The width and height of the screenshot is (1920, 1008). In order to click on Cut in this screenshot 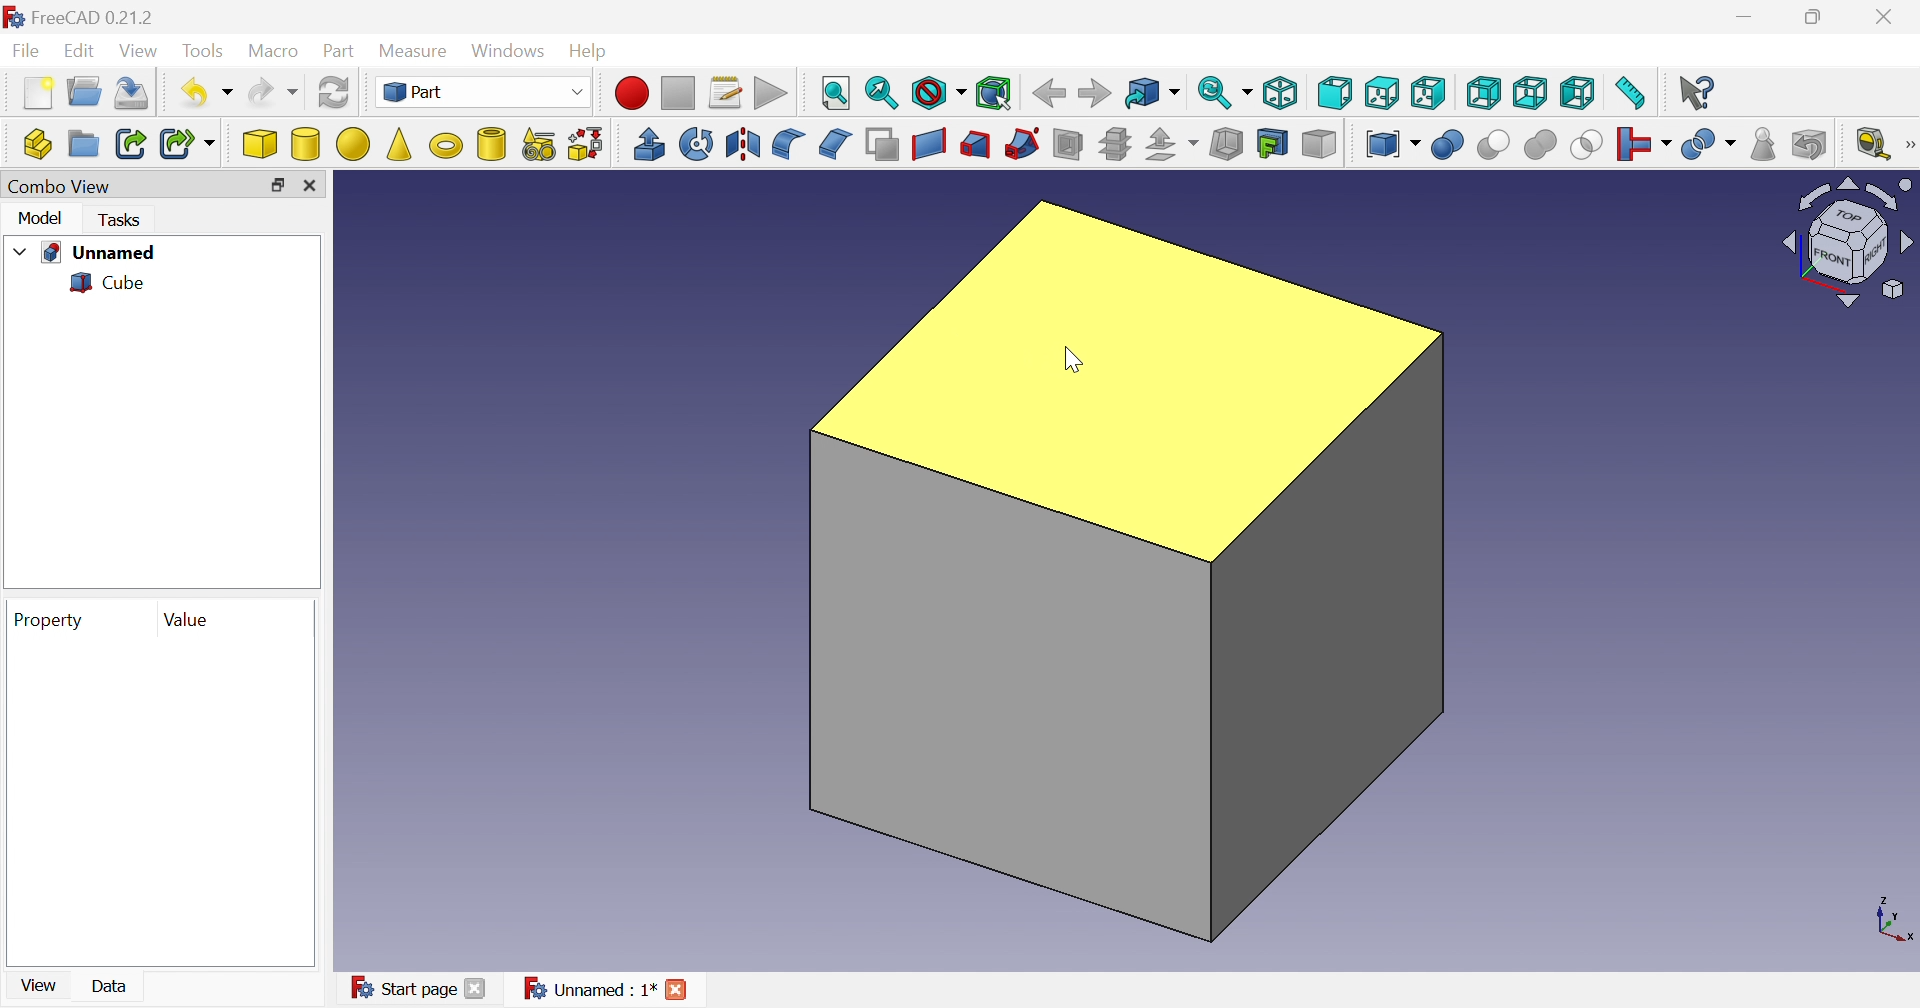, I will do `click(1497, 146)`.